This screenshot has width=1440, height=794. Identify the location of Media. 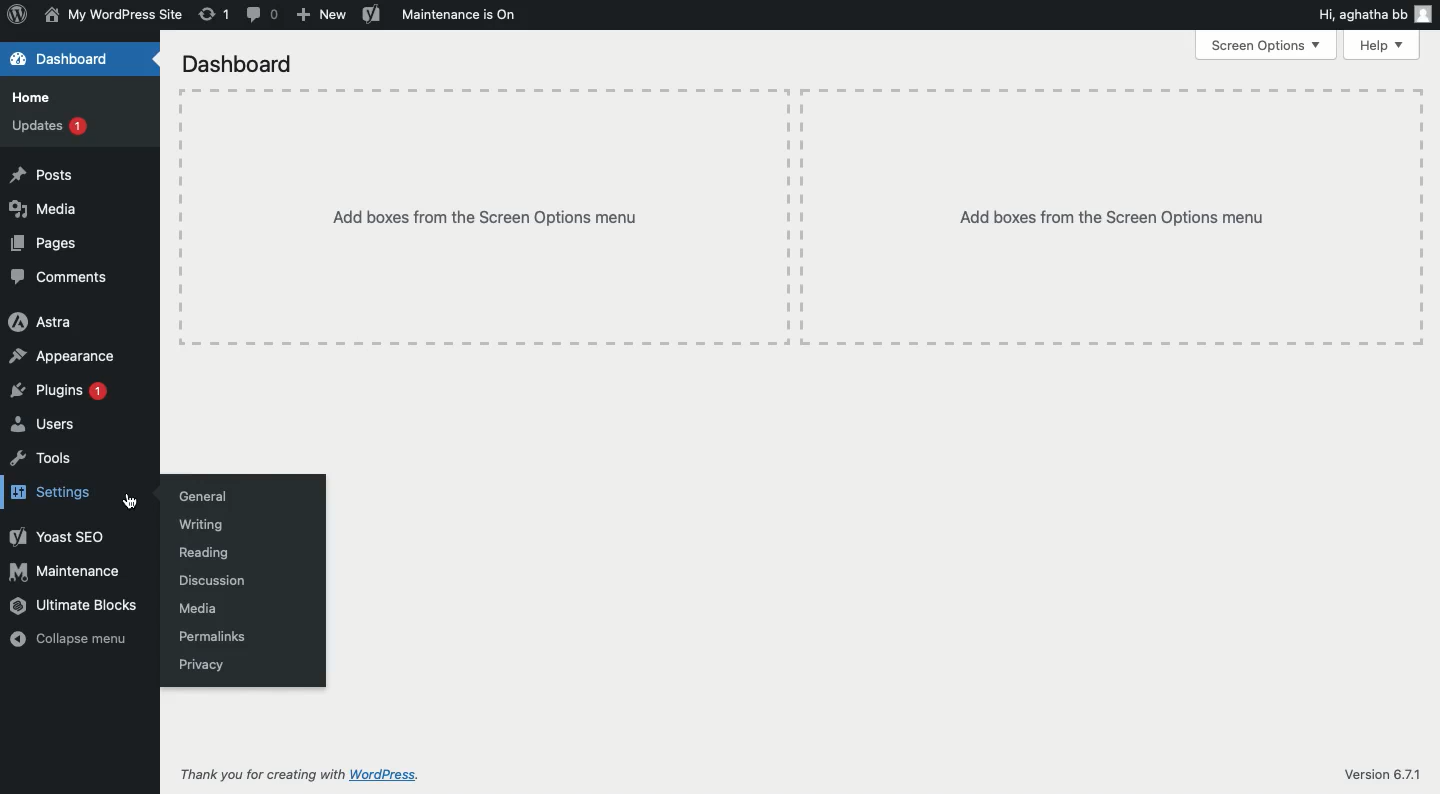
(43, 209).